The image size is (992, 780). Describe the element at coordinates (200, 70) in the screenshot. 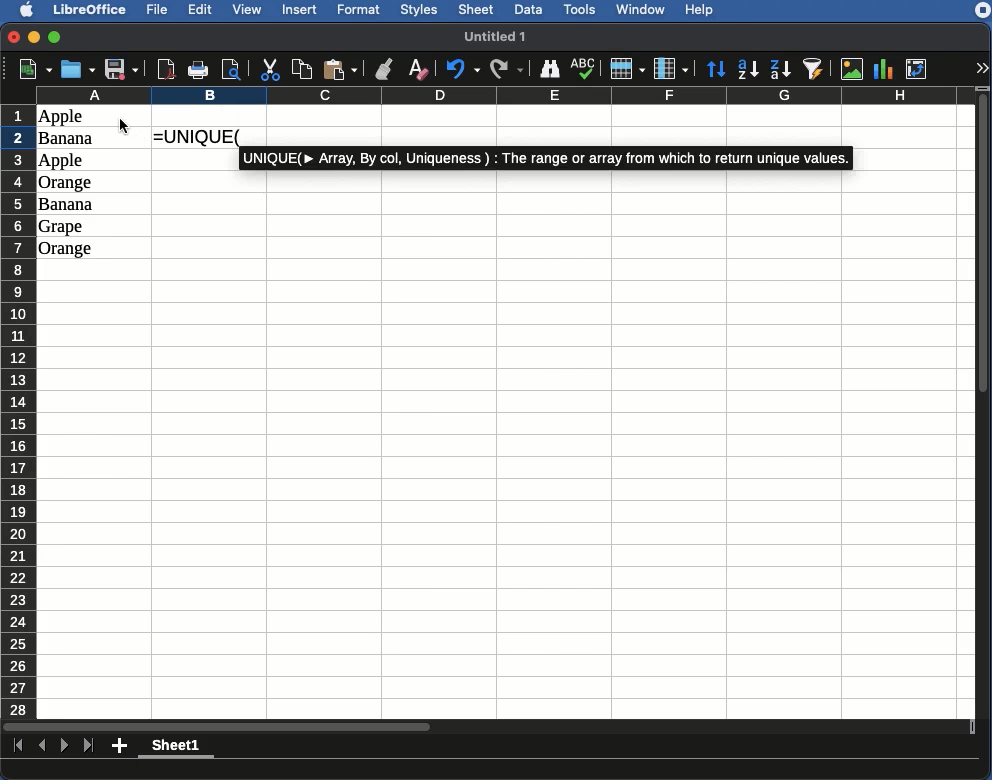

I see `Print` at that location.